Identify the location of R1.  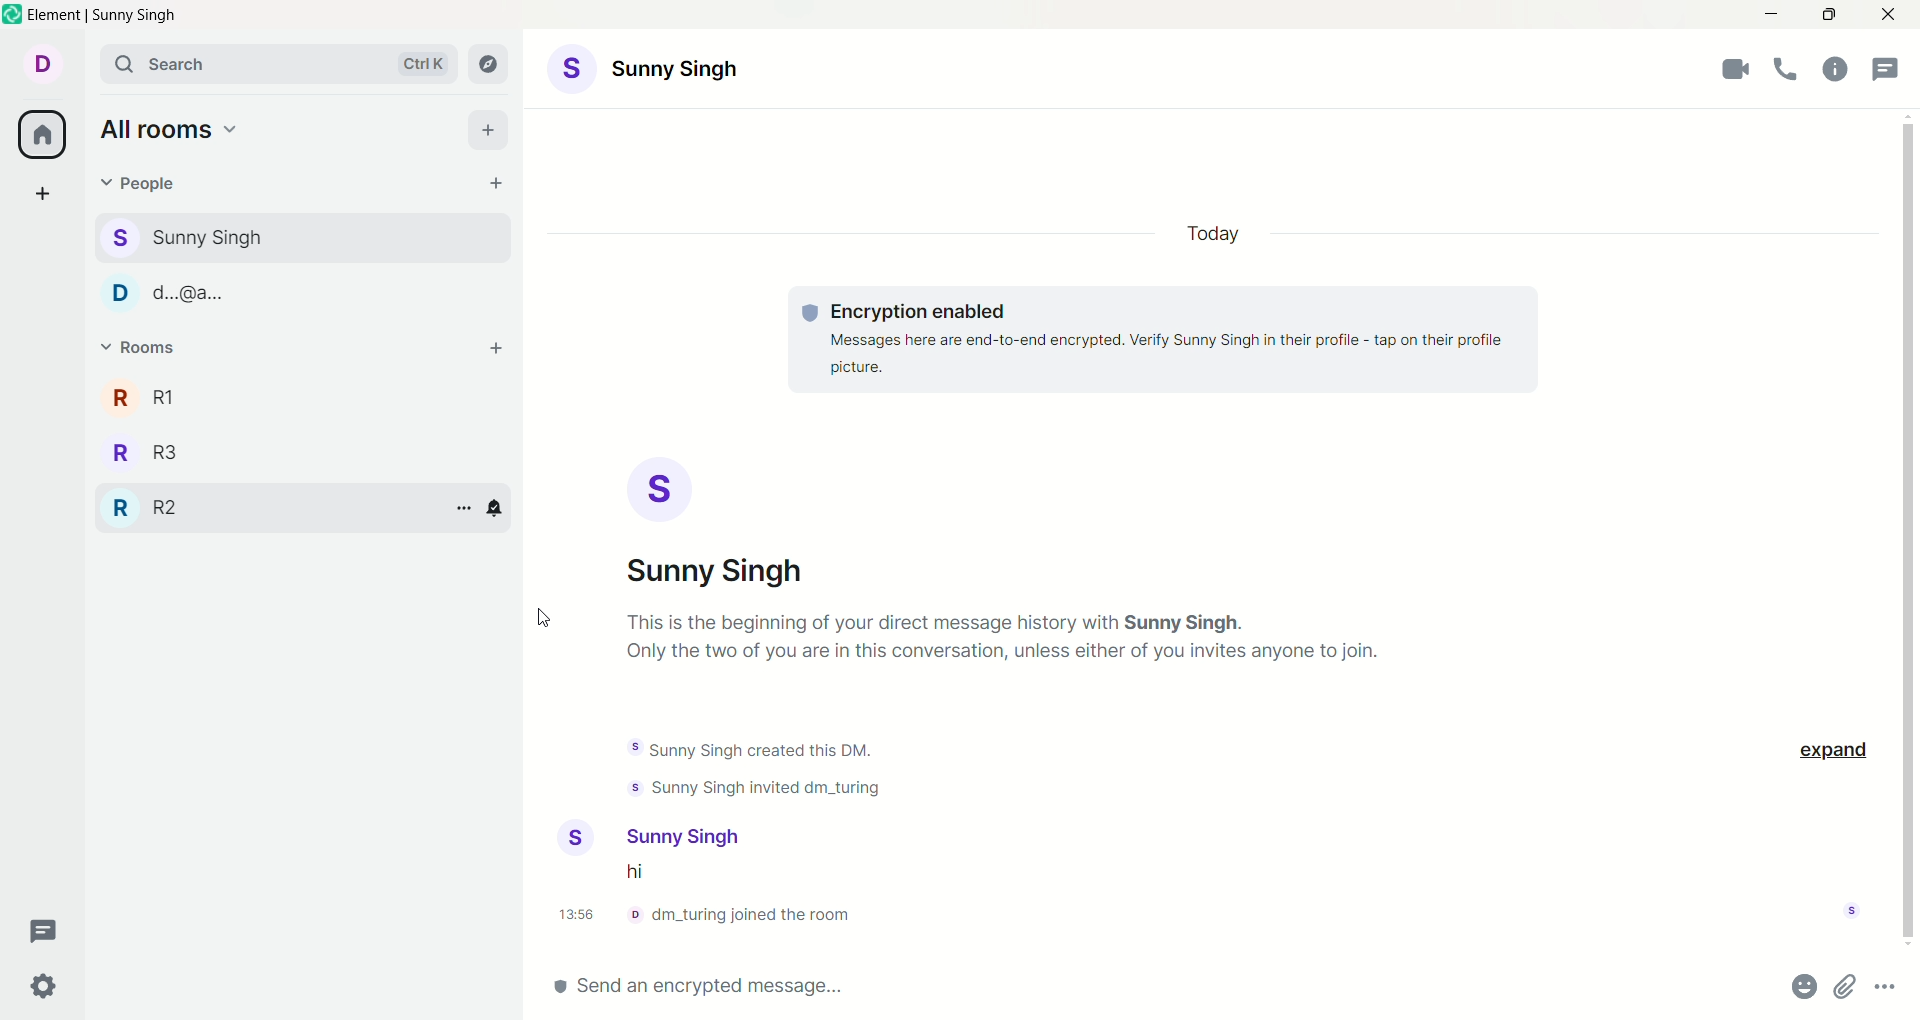
(145, 397).